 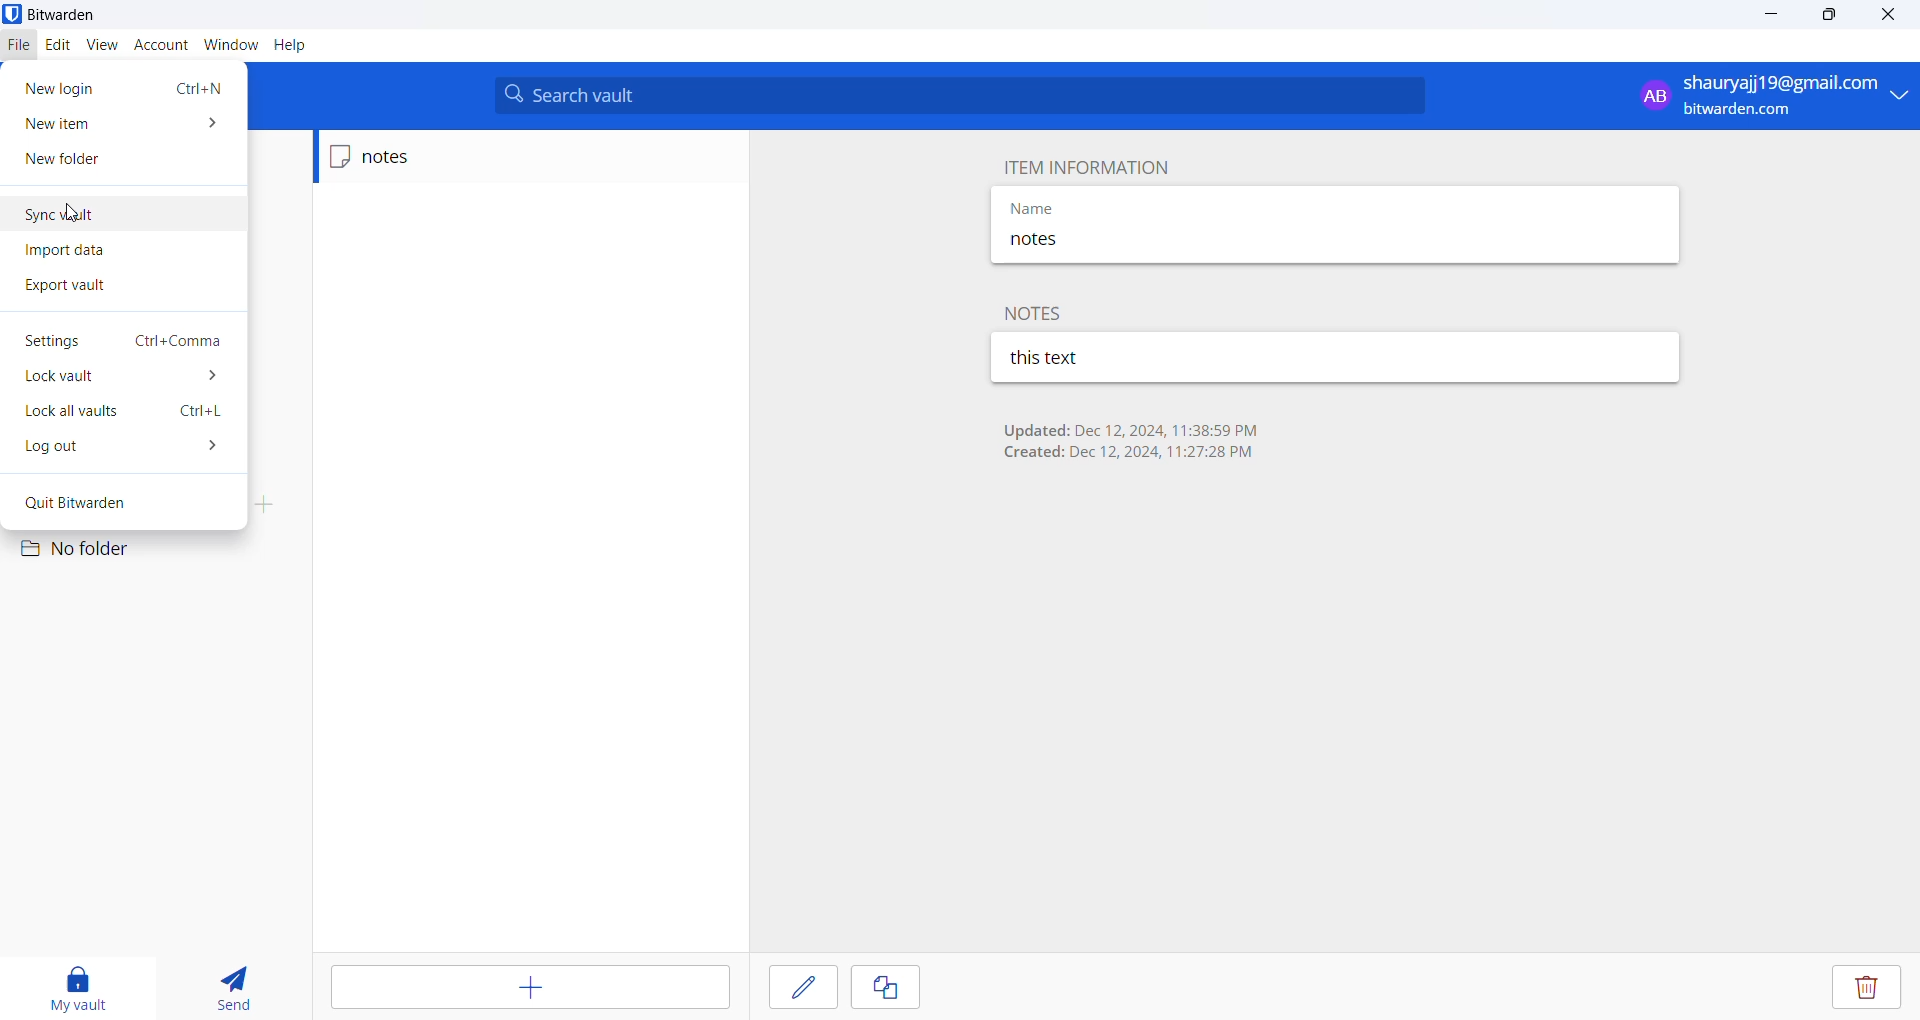 What do you see at coordinates (1111, 205) in the screenshot?
I see `name ` at bounding box center [1111, 205].